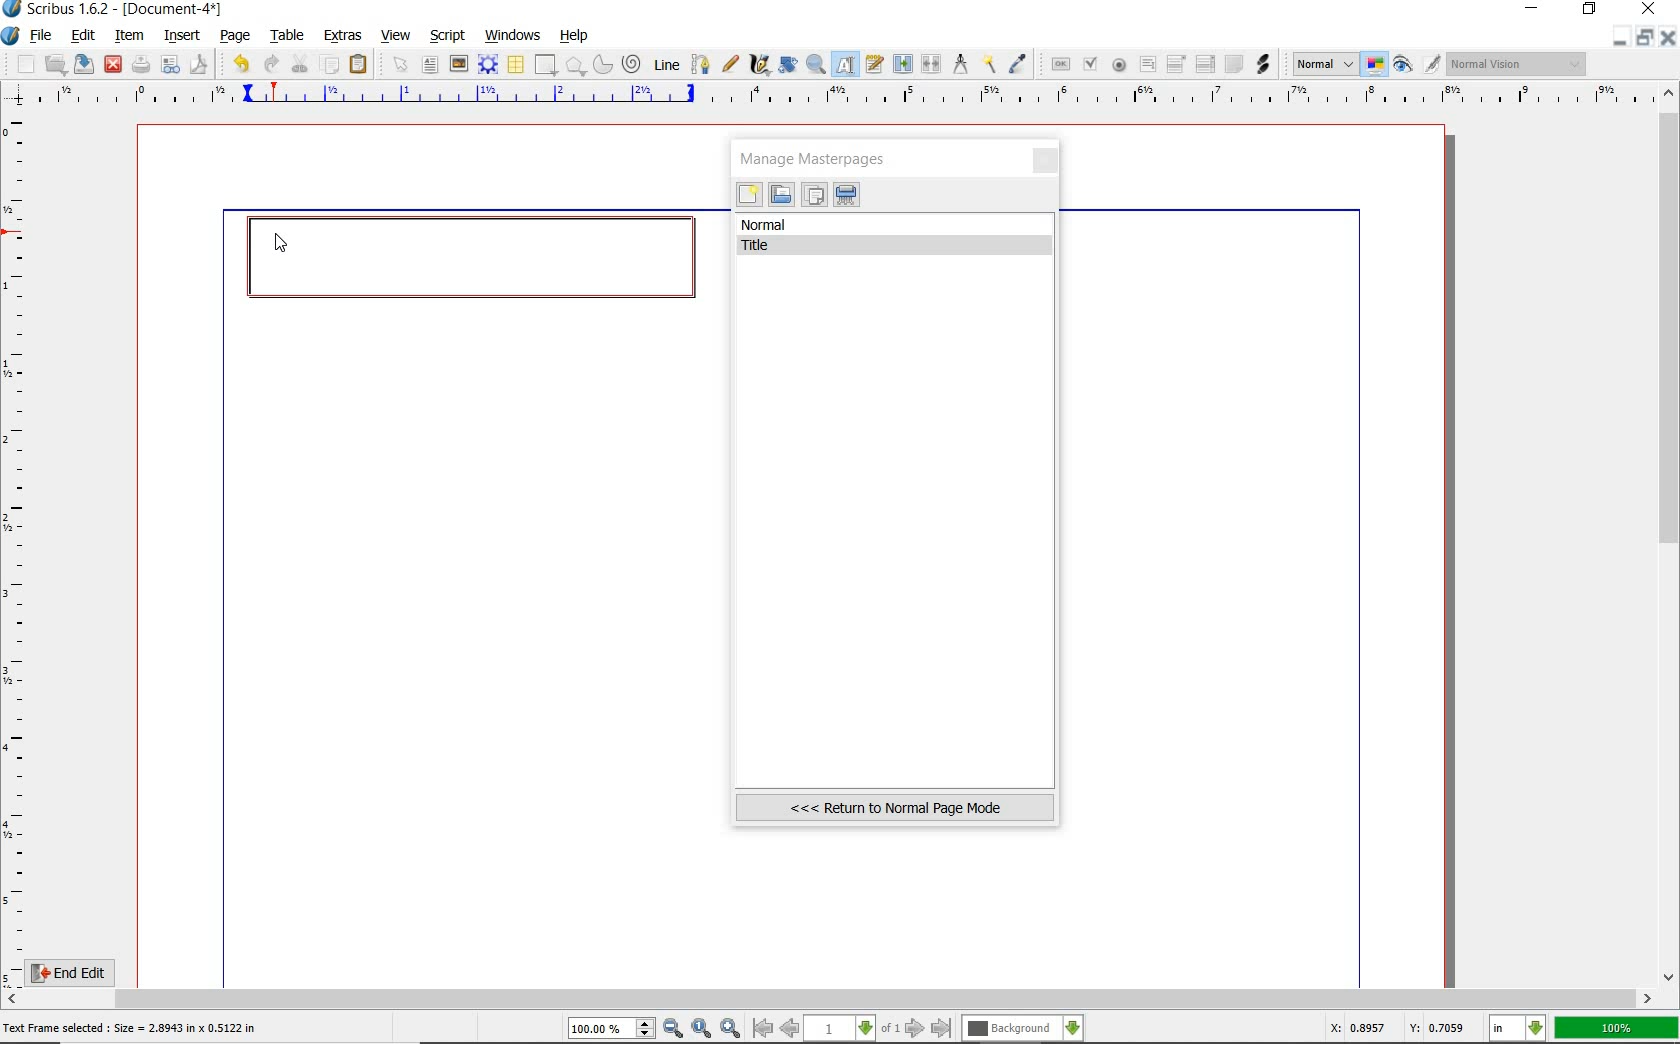 Image resolution: width=1680 pixels, height=1044 pixels. I want to click on extras, so click(344, 36).